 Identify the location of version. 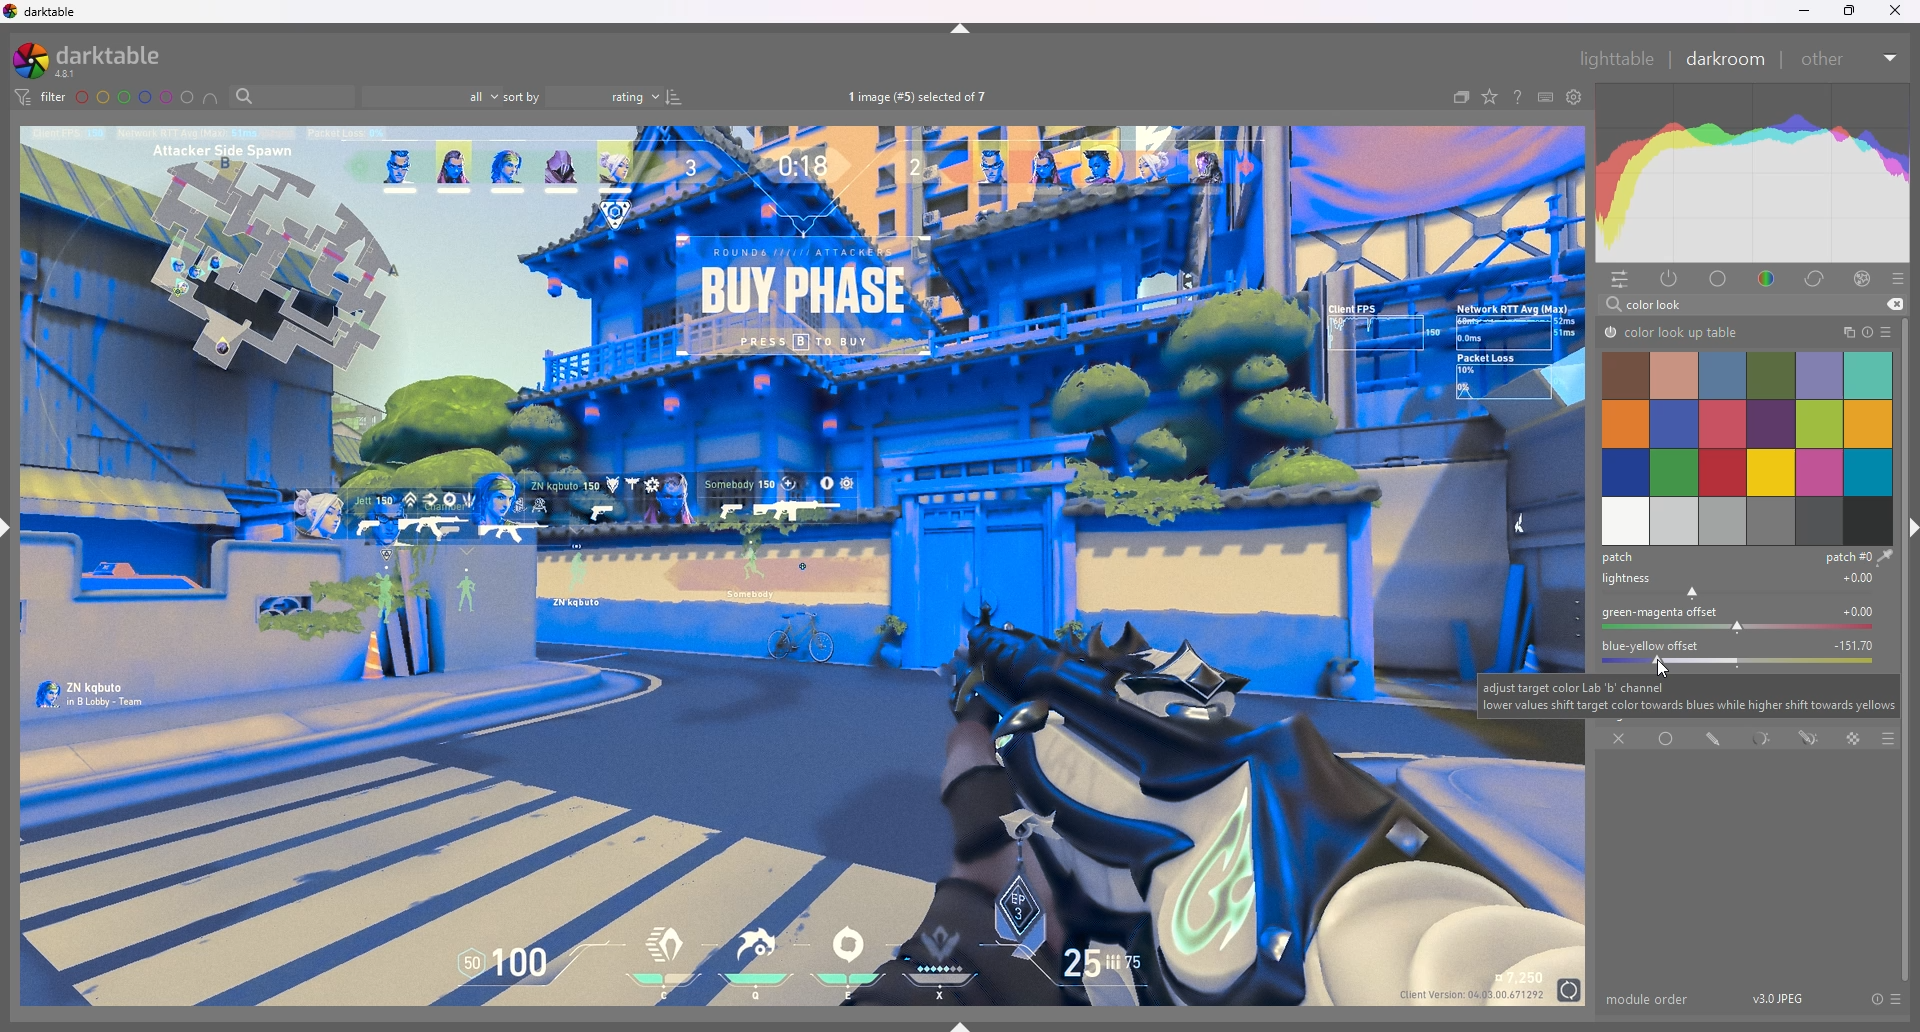
(1778, 998).